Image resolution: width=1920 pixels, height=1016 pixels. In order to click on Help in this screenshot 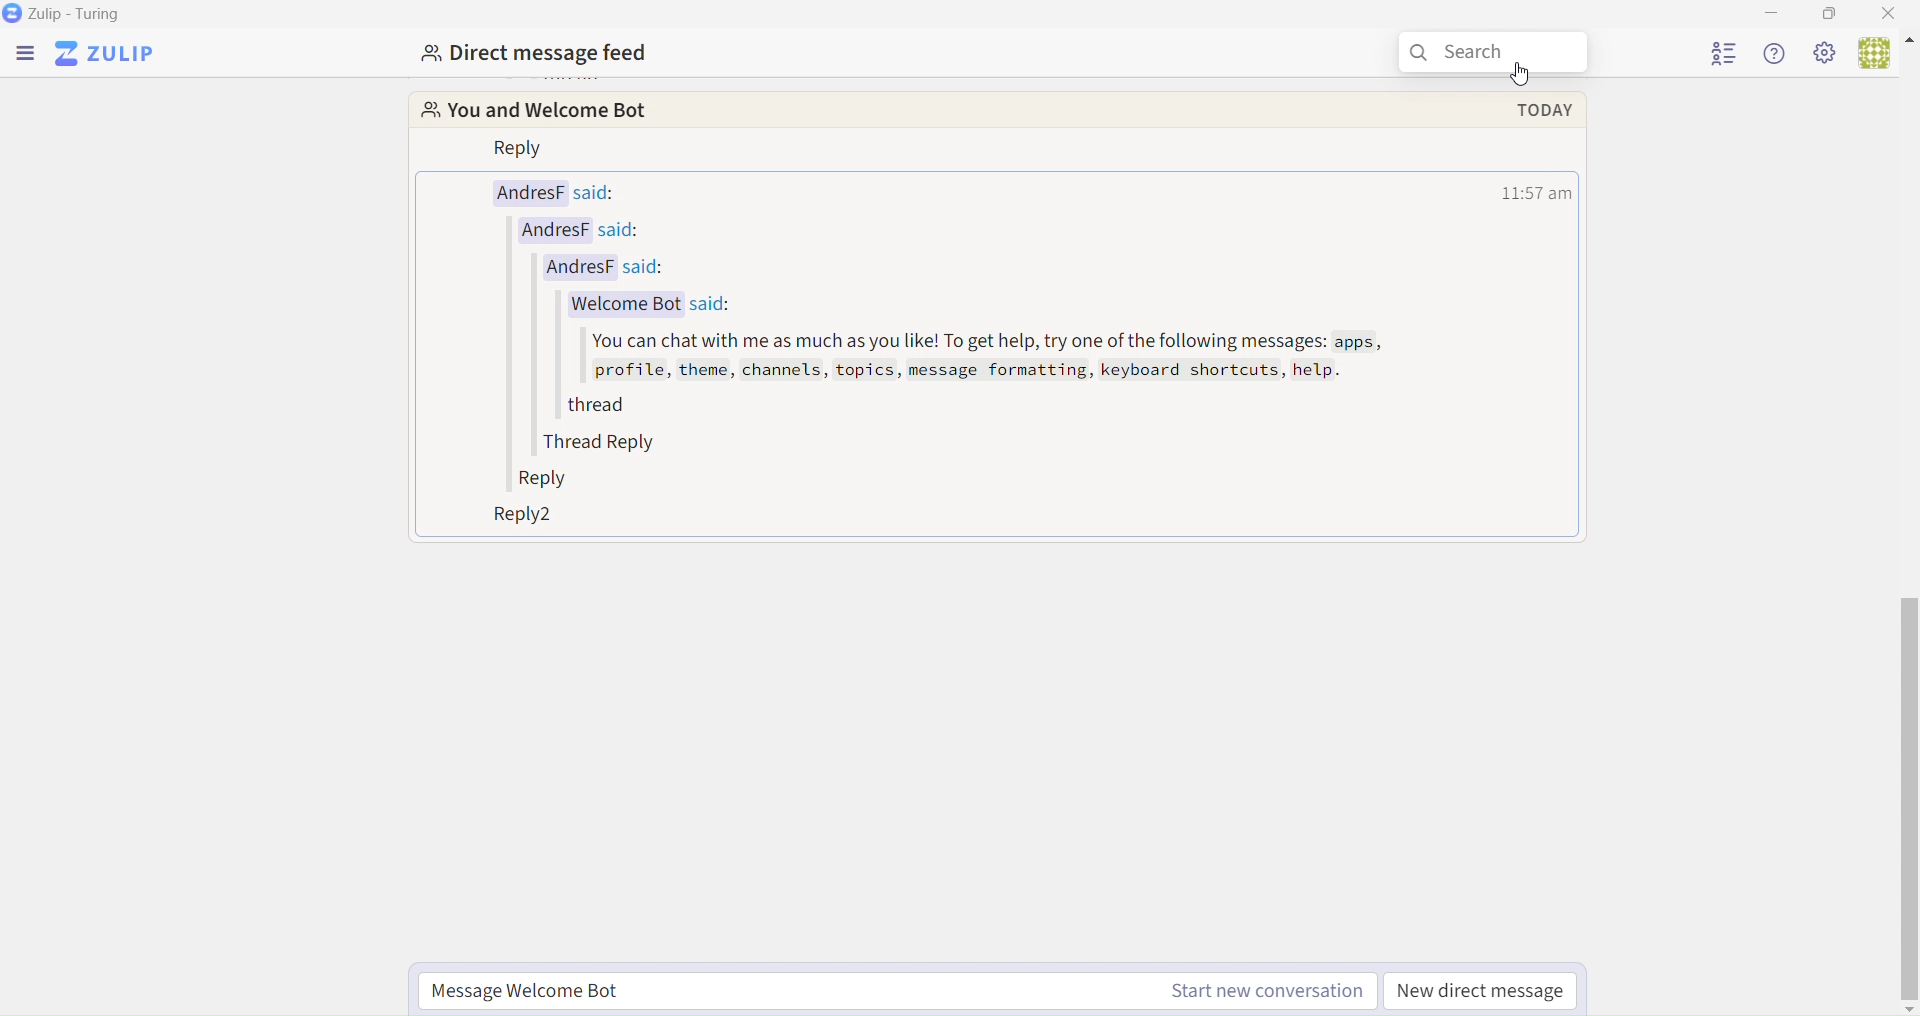, I will do `click(1780, 54)`.